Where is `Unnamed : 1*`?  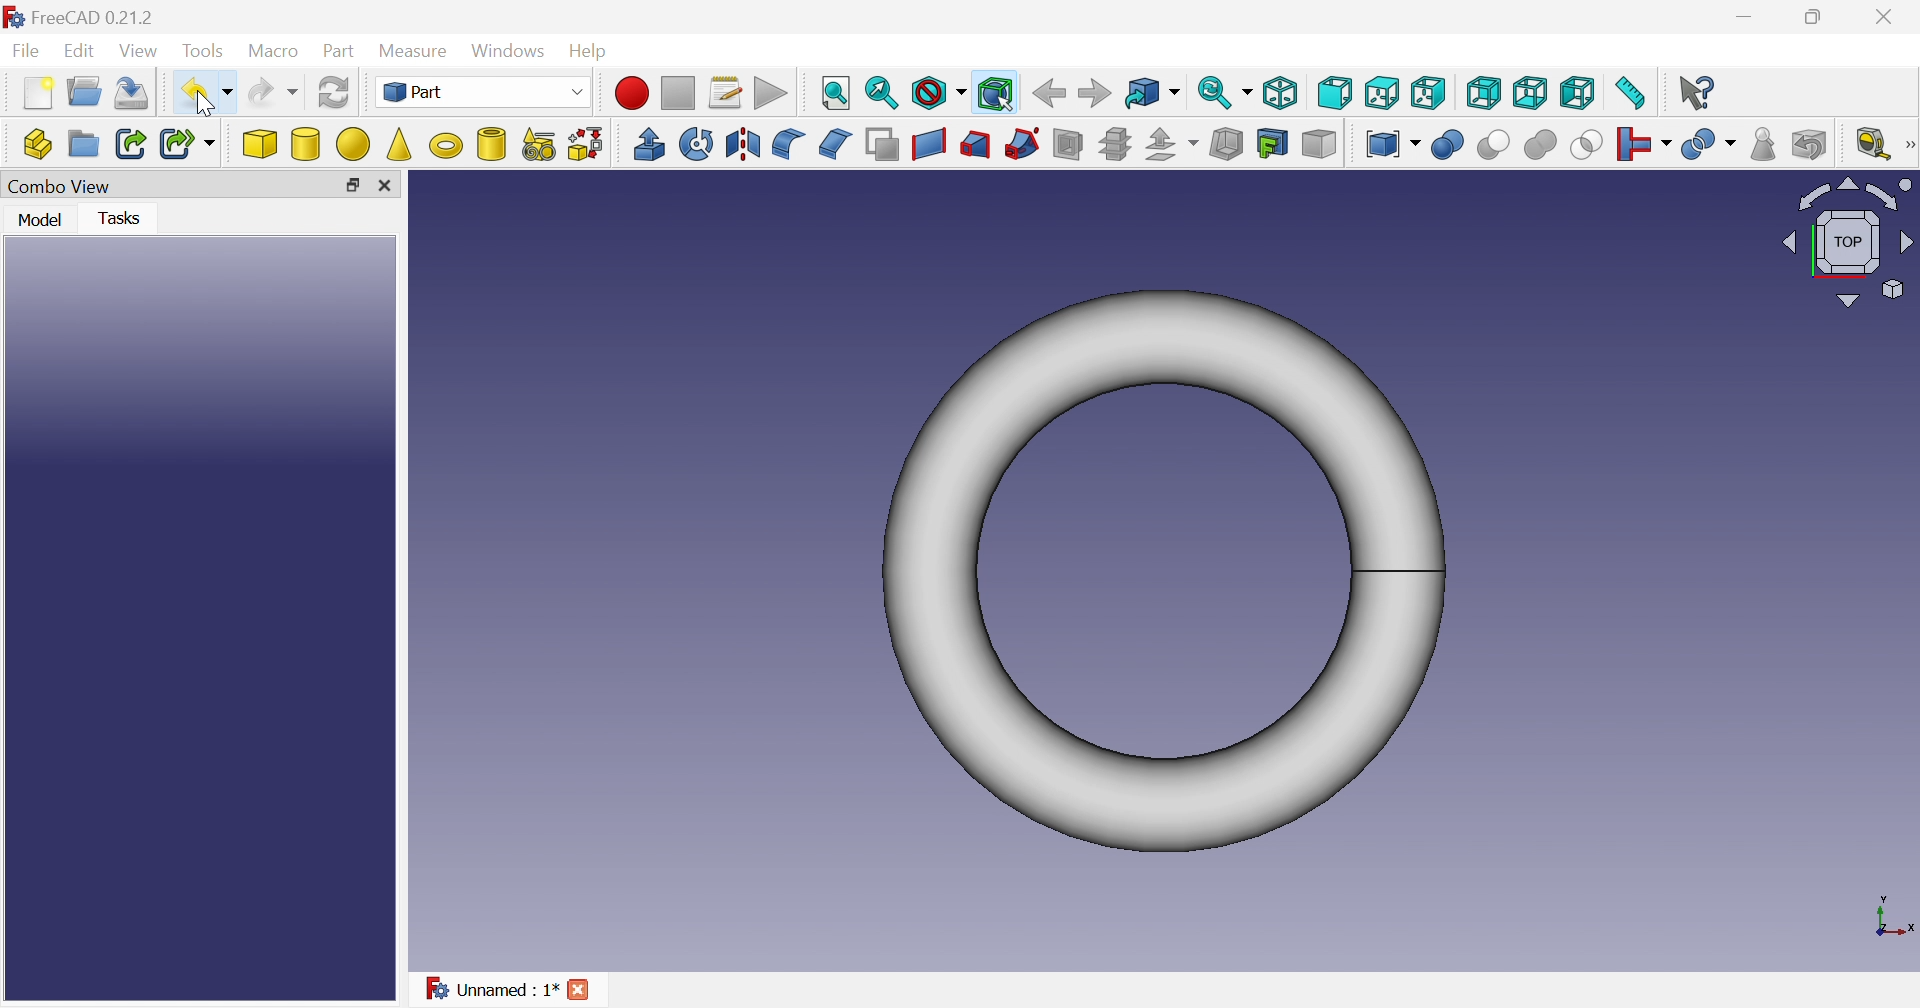
Unnamed : 1* is located at coordinates (486, 987).